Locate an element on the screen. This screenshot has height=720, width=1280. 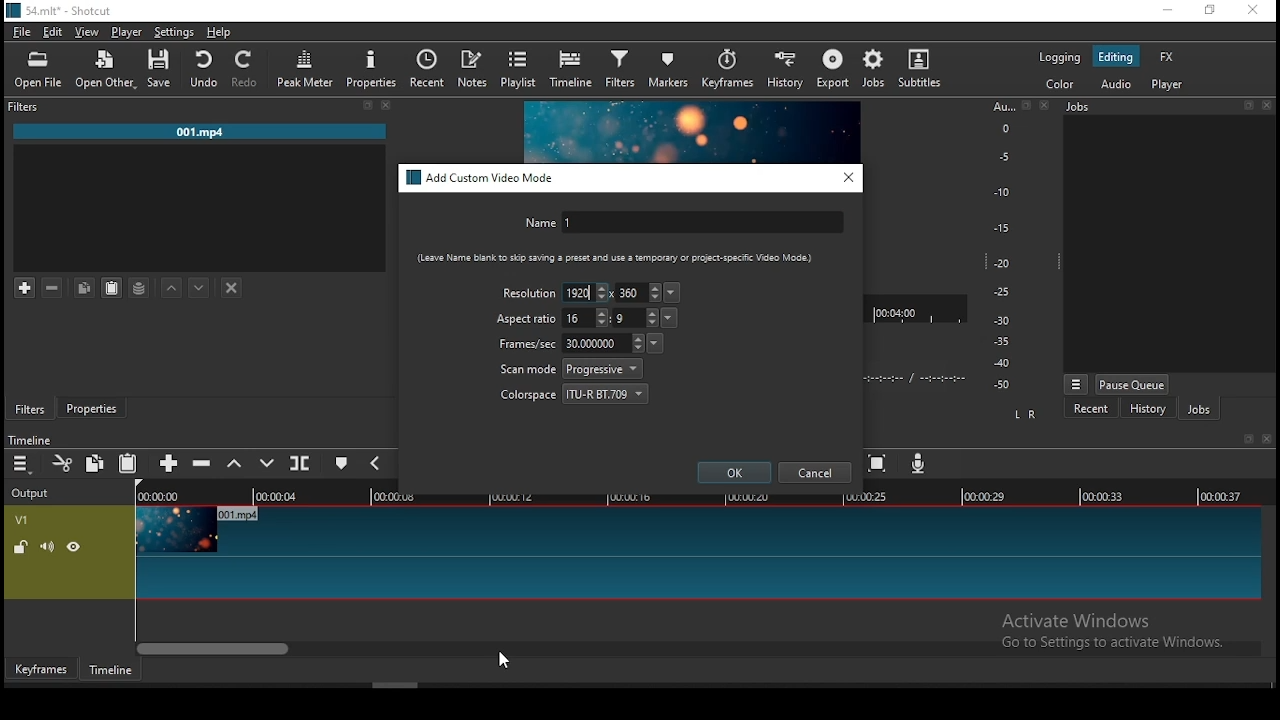
settings is located at coordinates (171, 32).